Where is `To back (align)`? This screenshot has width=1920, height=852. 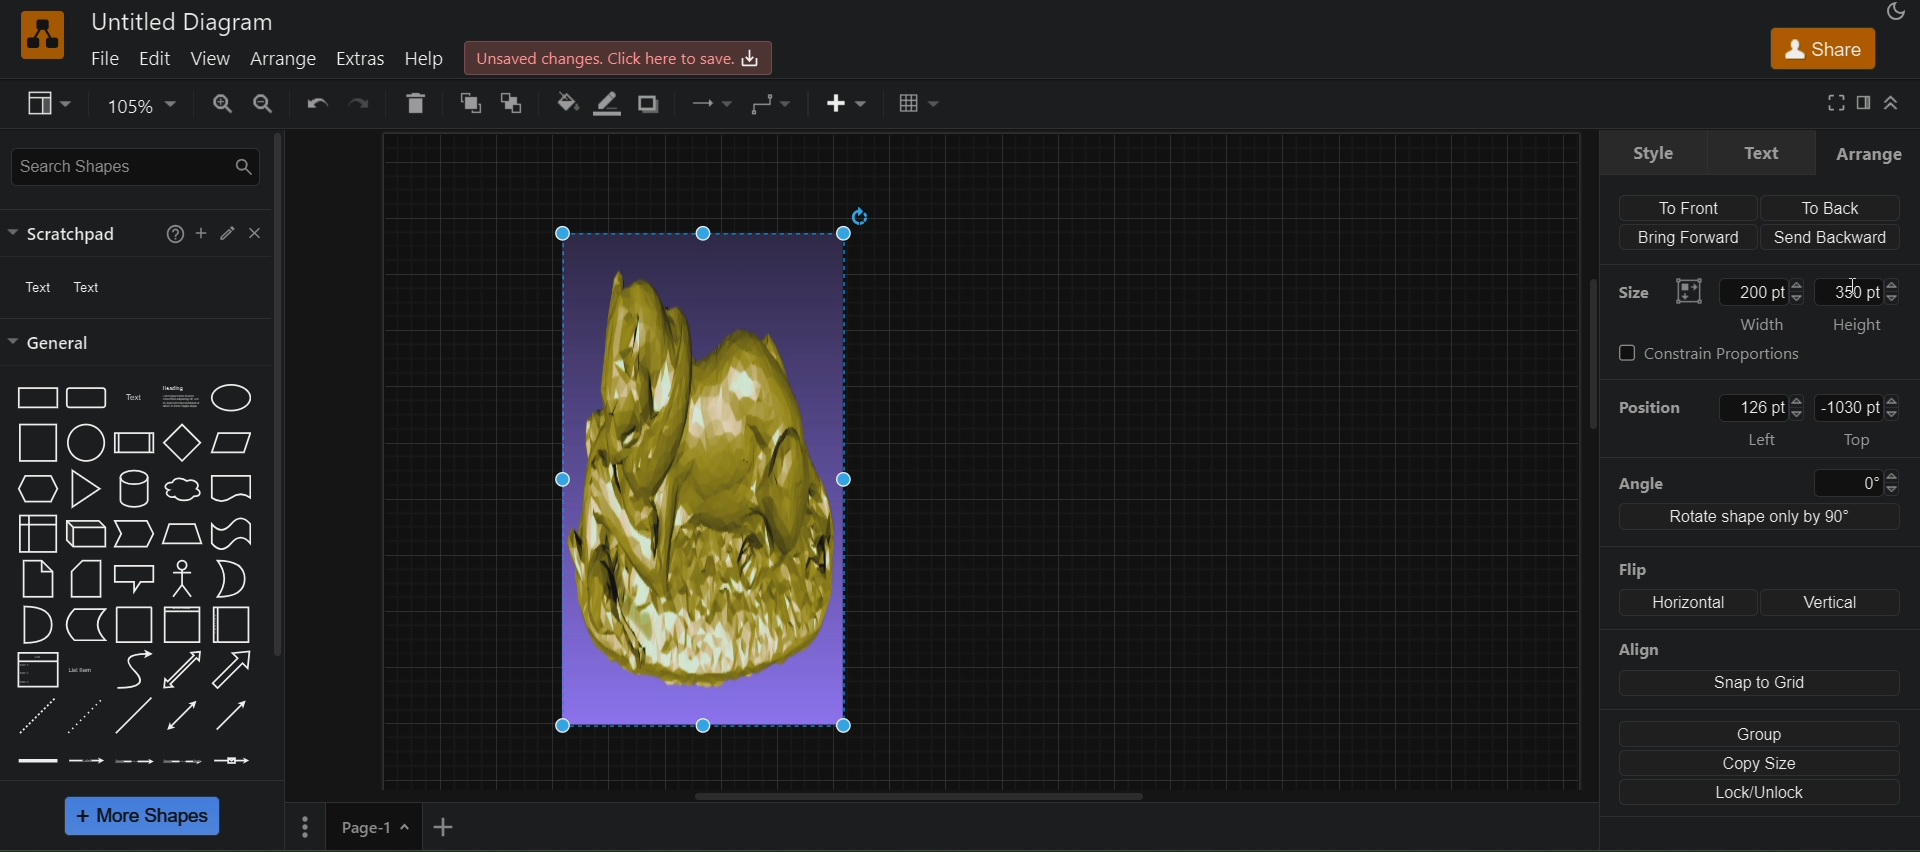 To back (align) is located at coordinates (1835, 208).